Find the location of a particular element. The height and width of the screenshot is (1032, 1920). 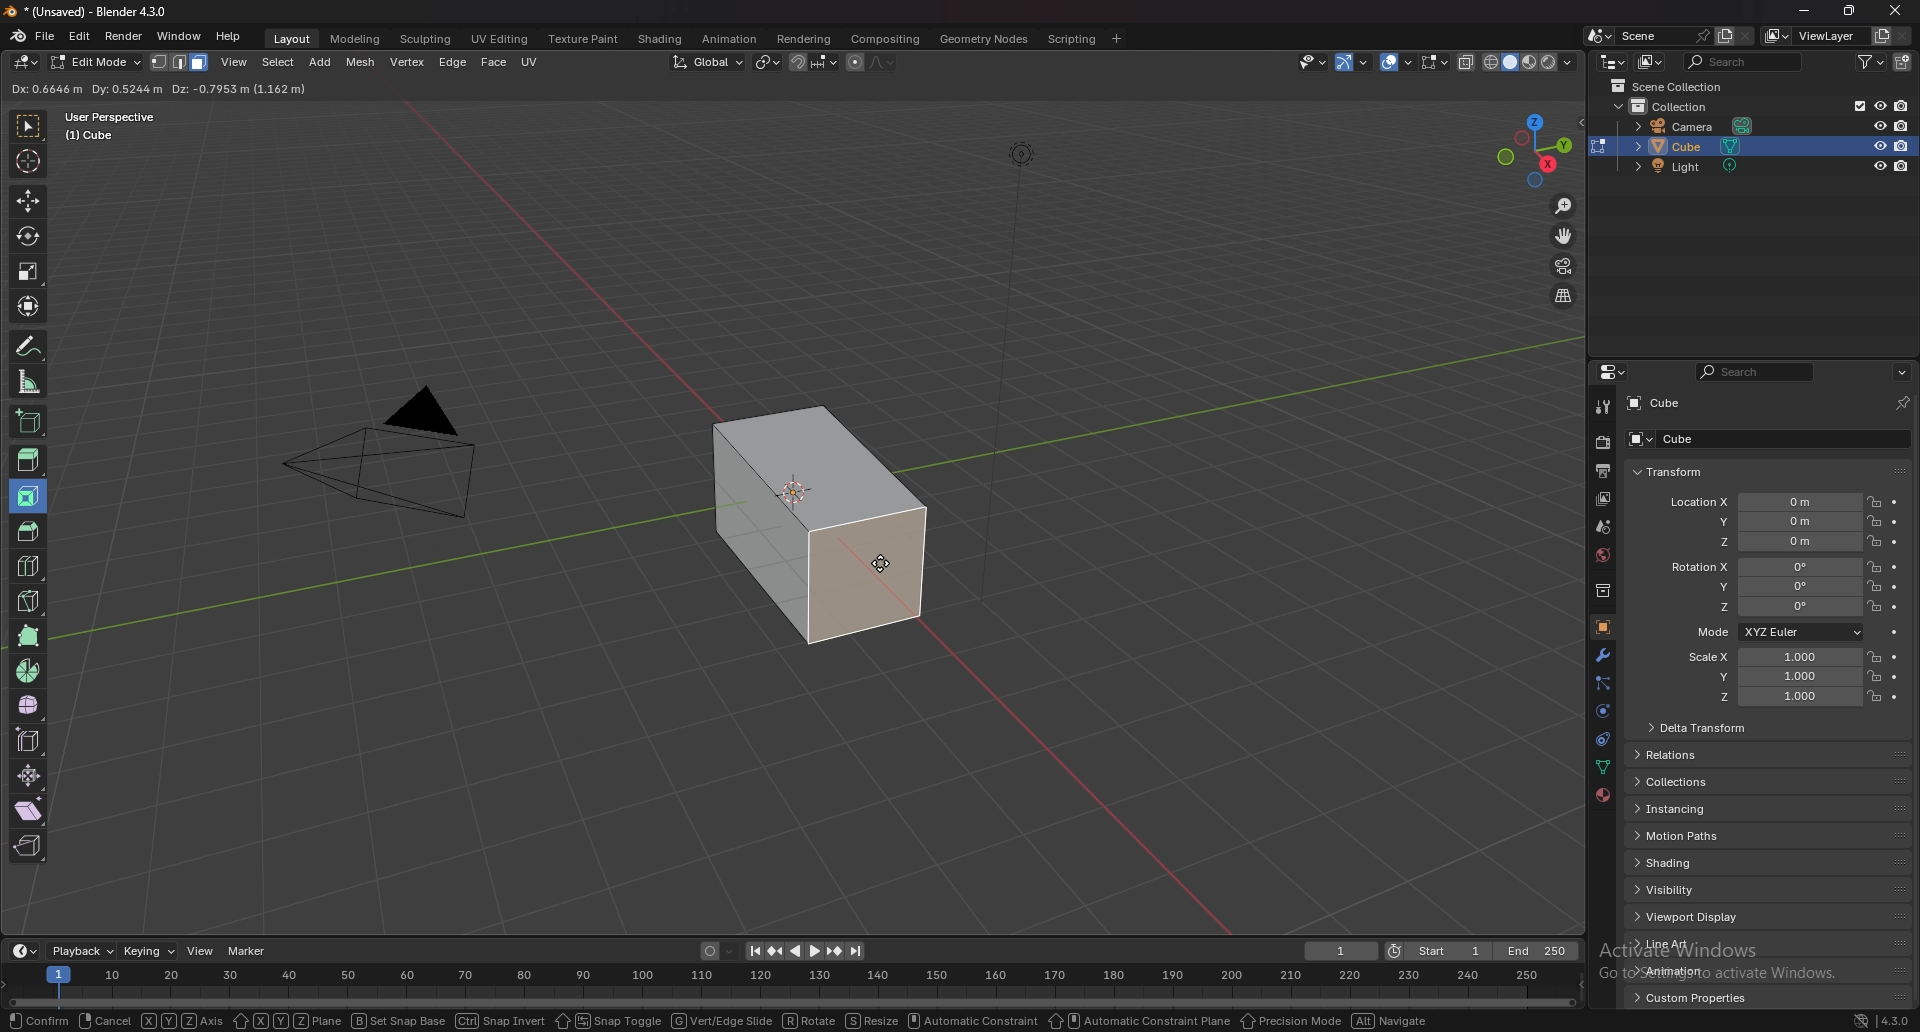

texture paint is located at coordinates (586, 39).